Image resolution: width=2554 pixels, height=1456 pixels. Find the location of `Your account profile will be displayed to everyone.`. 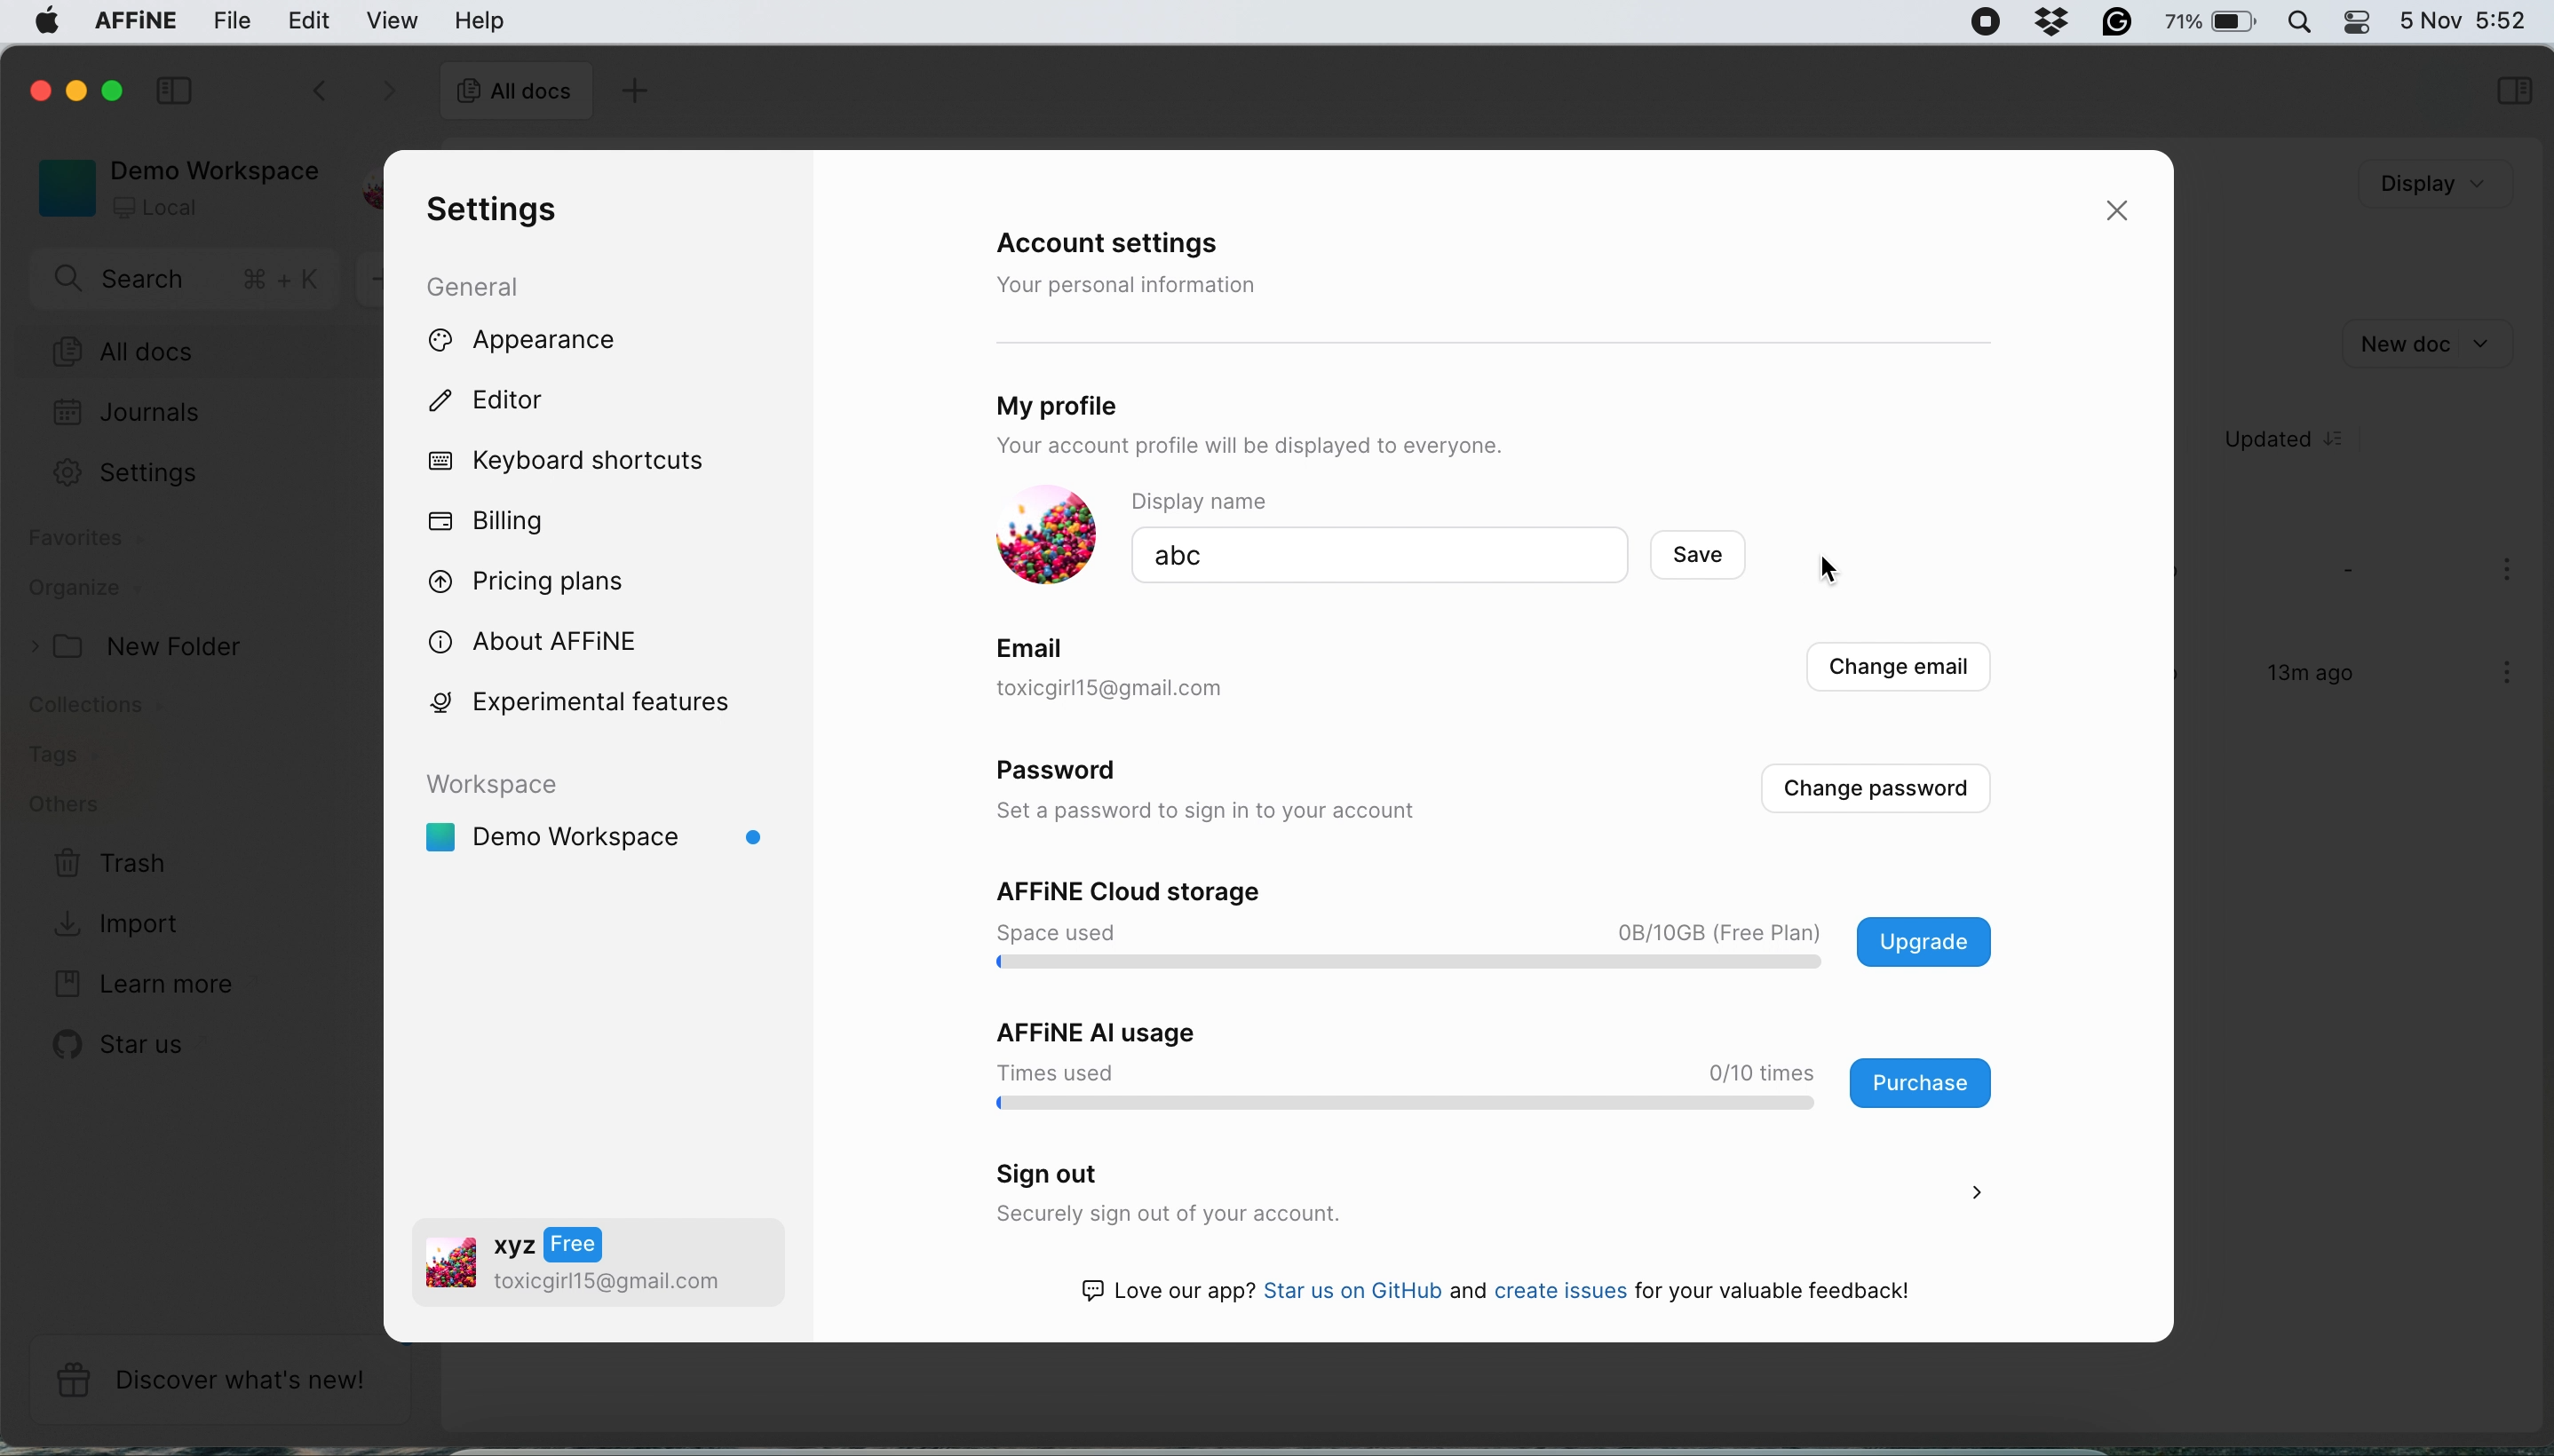

Your account profile will be displayed to everyone. is located at coordinates (1330, 448).